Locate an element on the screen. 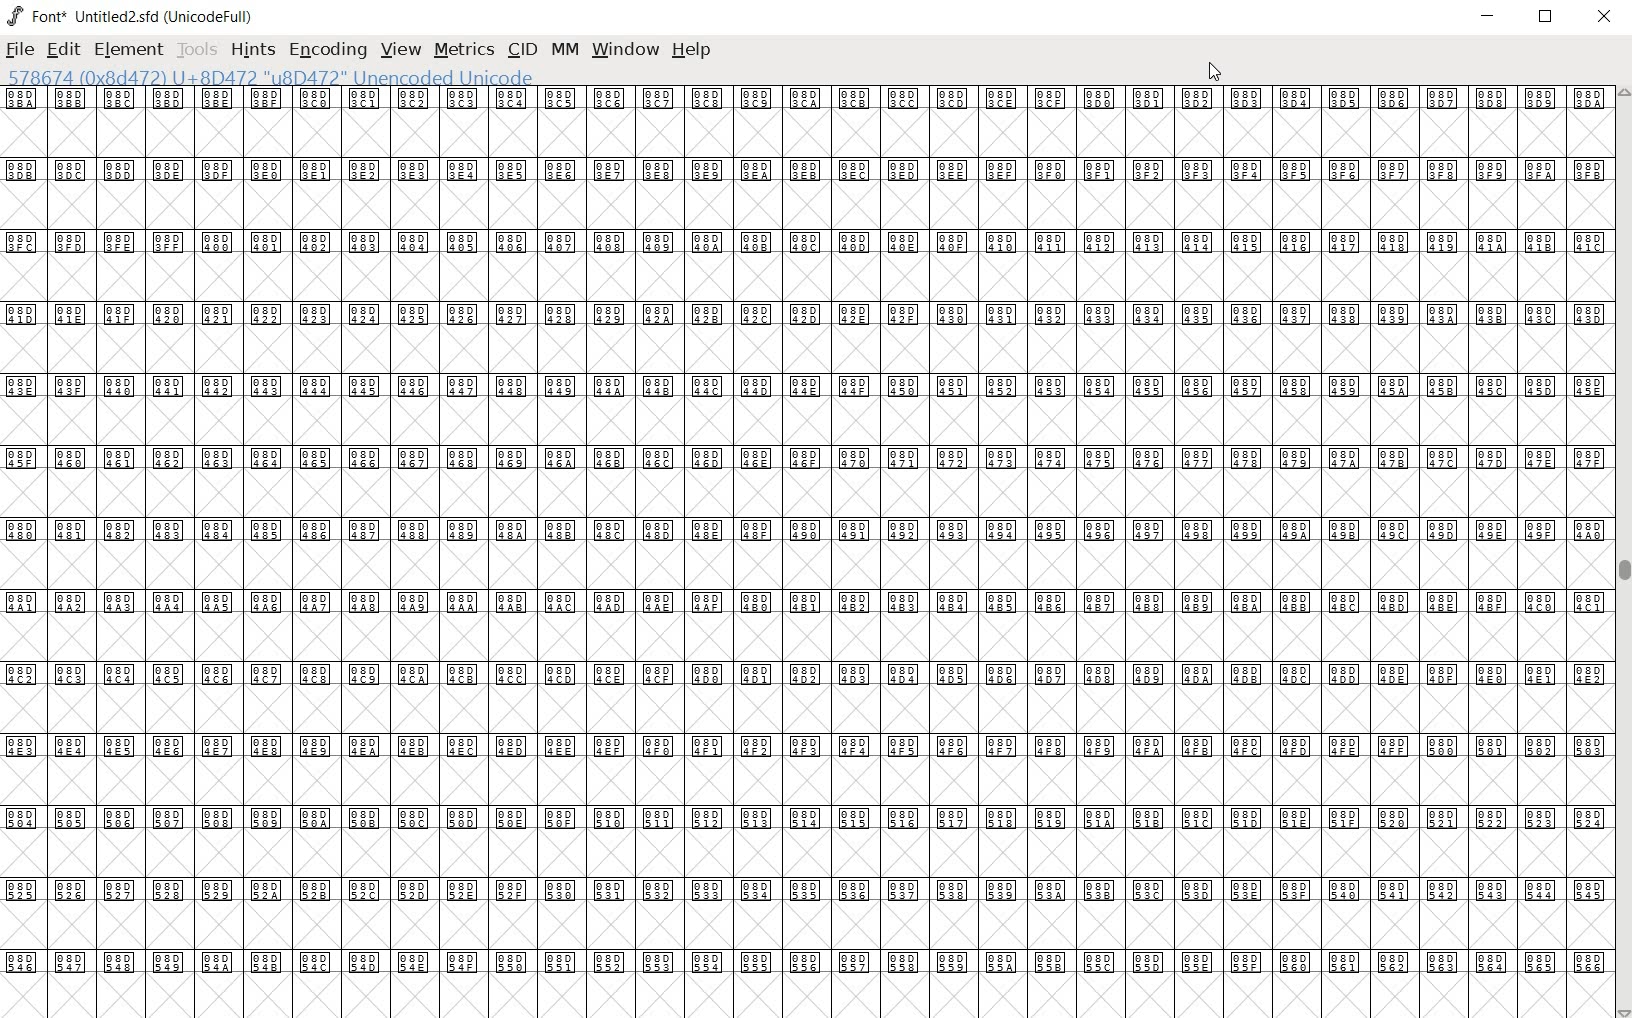  glyph characters is located at coordinates (802, 548).